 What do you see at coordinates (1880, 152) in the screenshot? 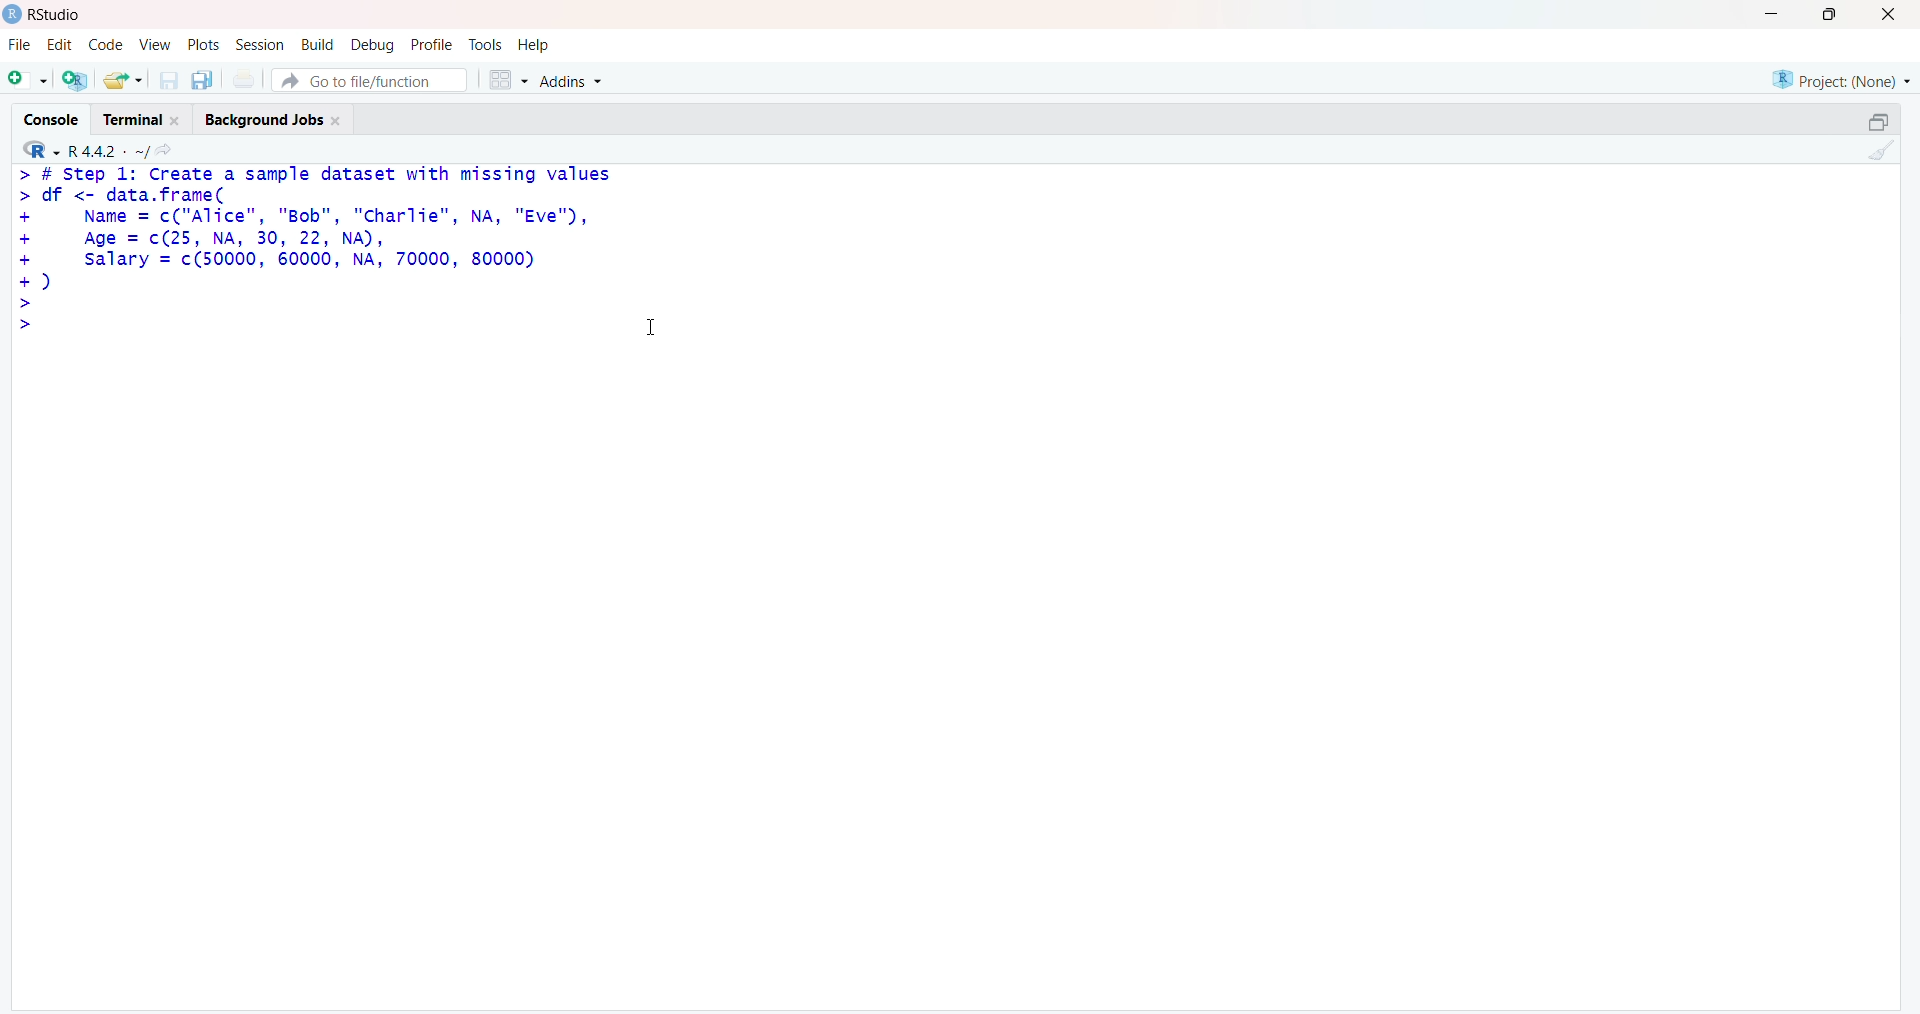
I see `Clear console (Ctrl + L)` at bounding box center [1880, 152].